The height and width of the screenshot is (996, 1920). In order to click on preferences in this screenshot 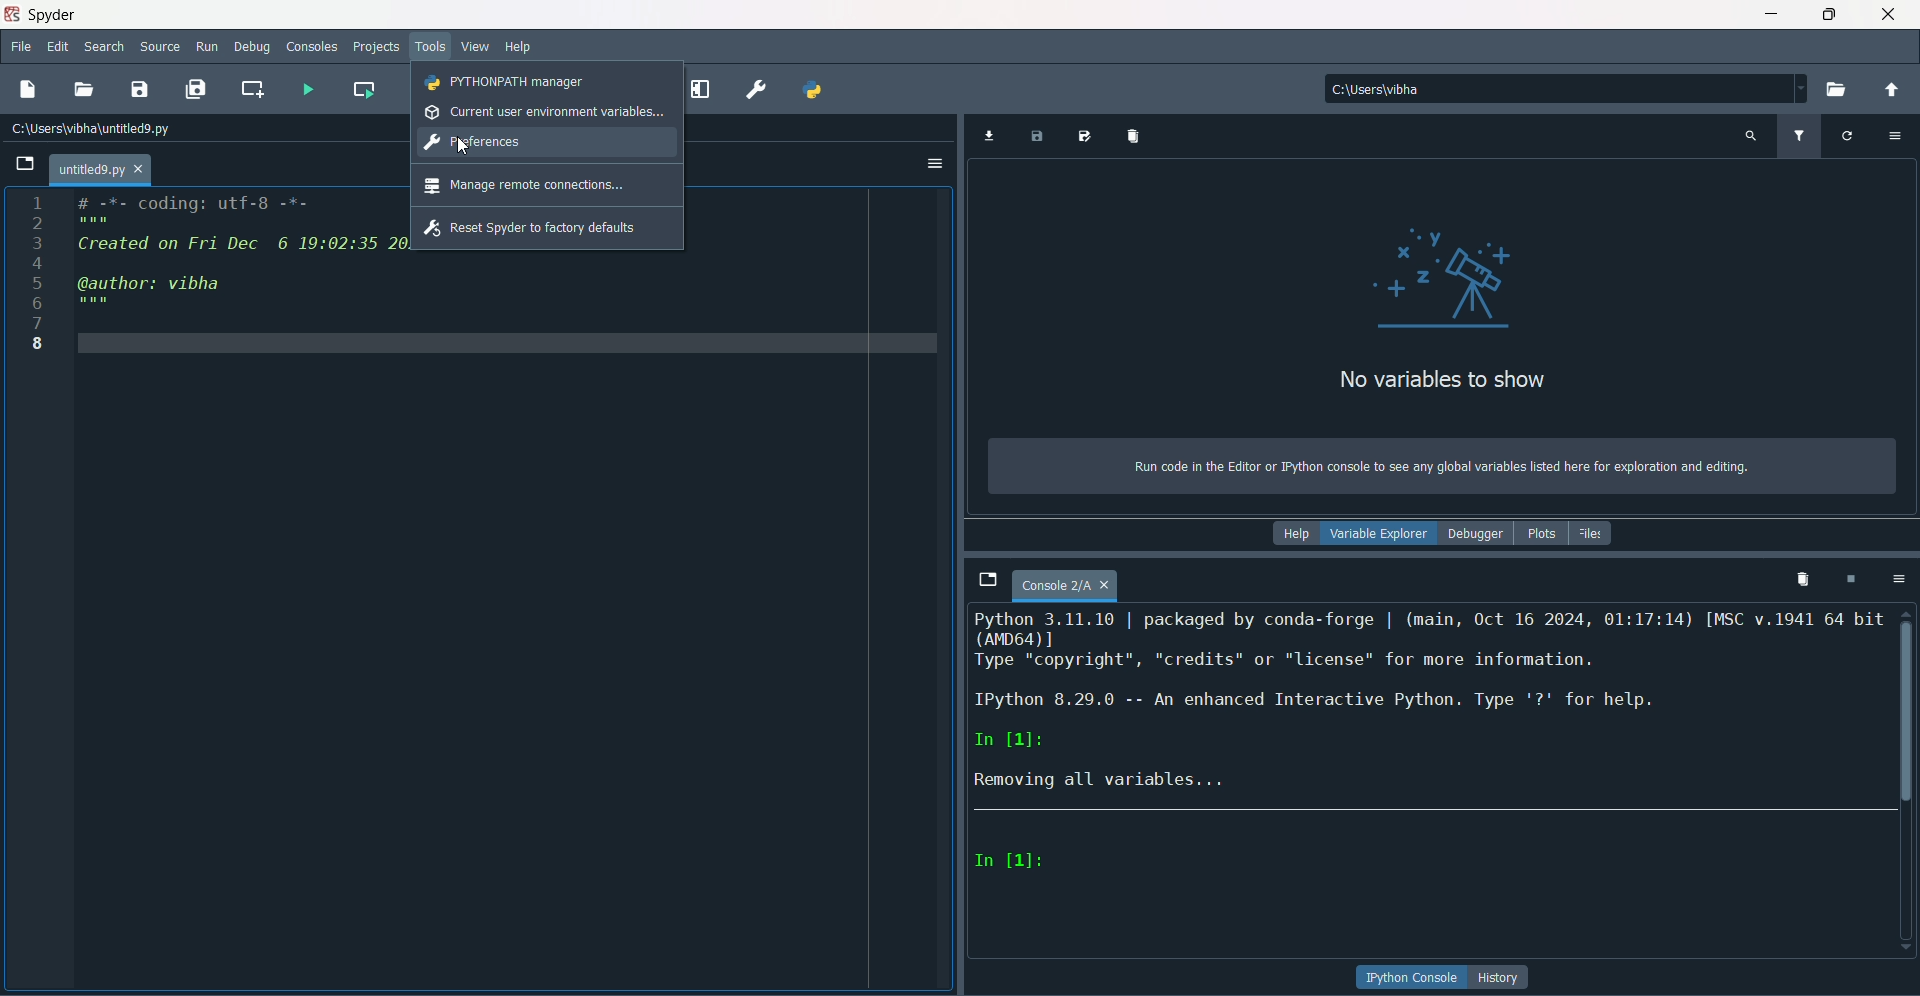, I will do `click(475, 143)`.